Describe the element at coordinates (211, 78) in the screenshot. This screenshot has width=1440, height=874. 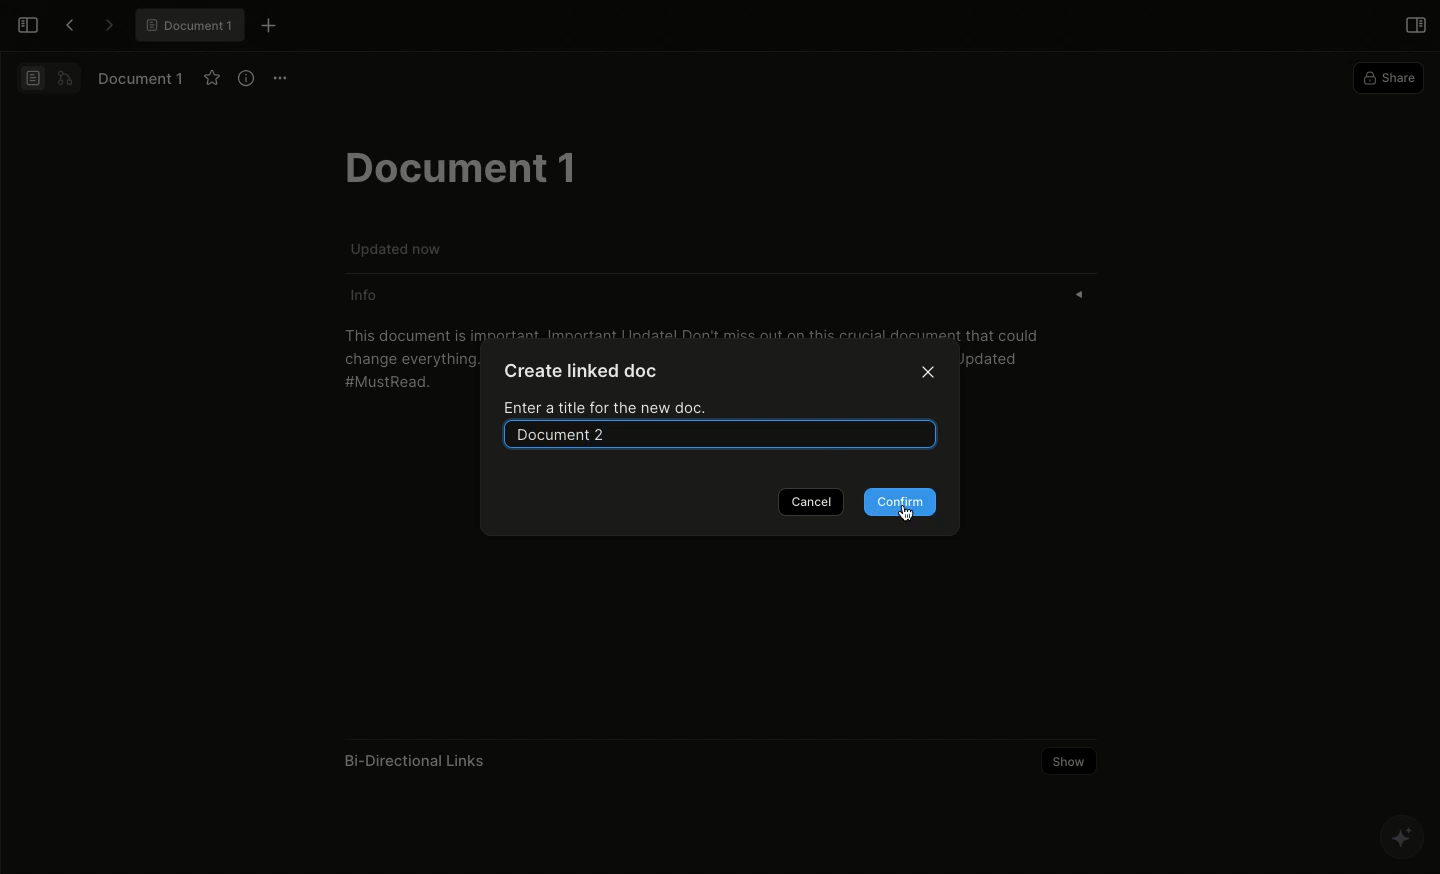
I see `Favourite` at that location.